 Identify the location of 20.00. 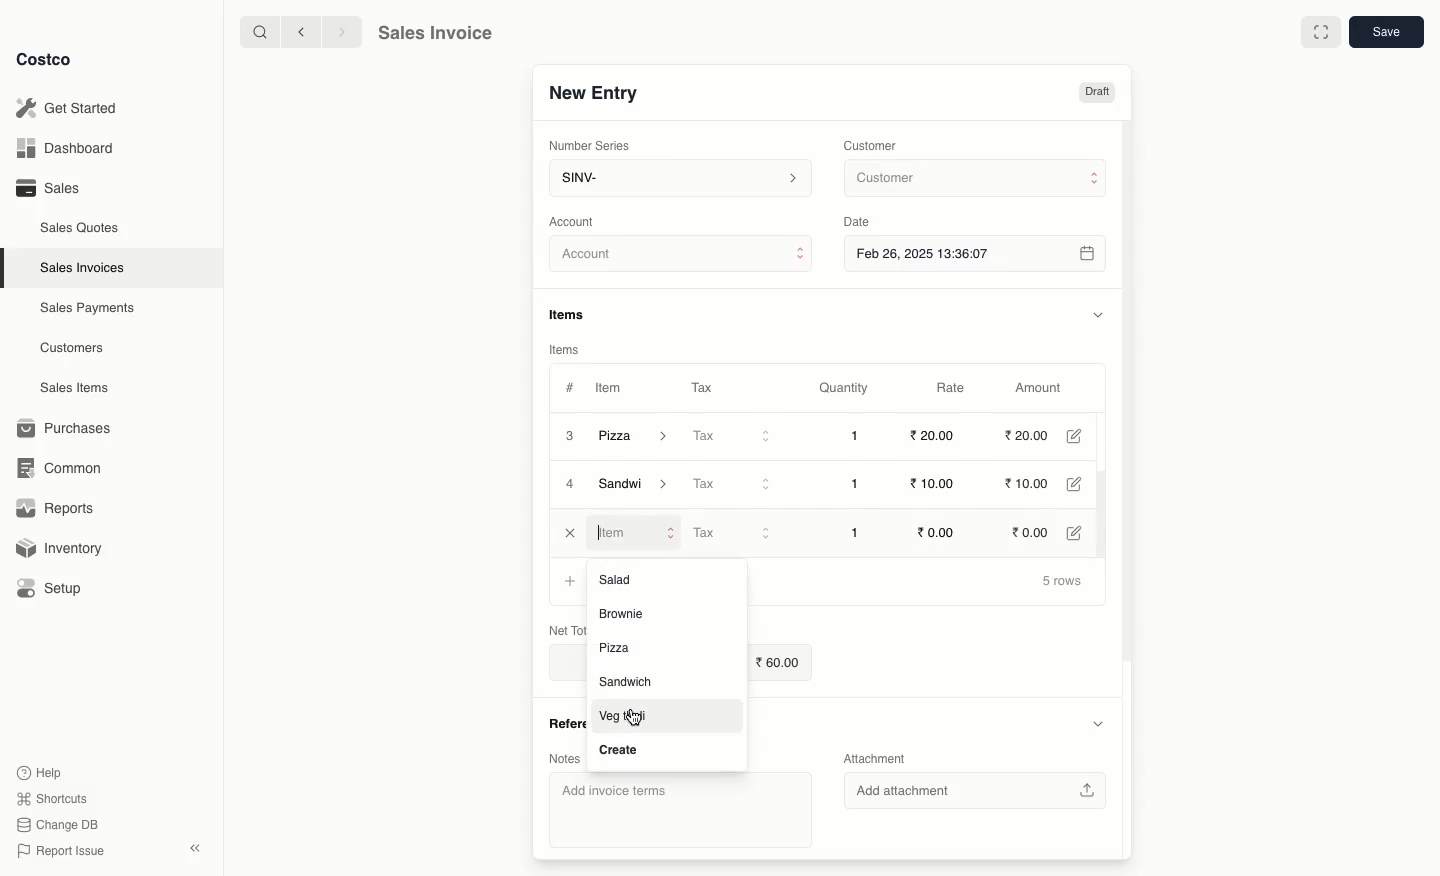
(1029, 436).